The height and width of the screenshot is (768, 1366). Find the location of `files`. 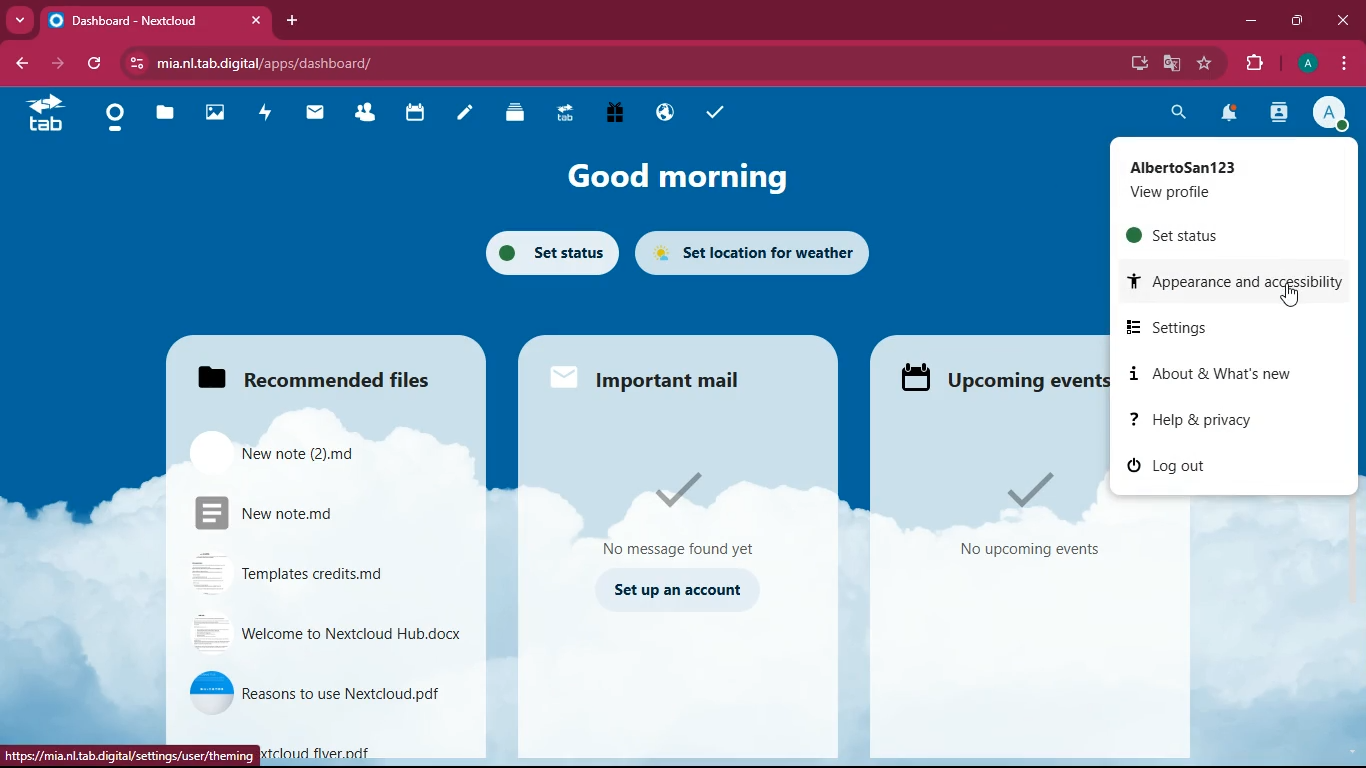

files is located at coordinates (309, 378).